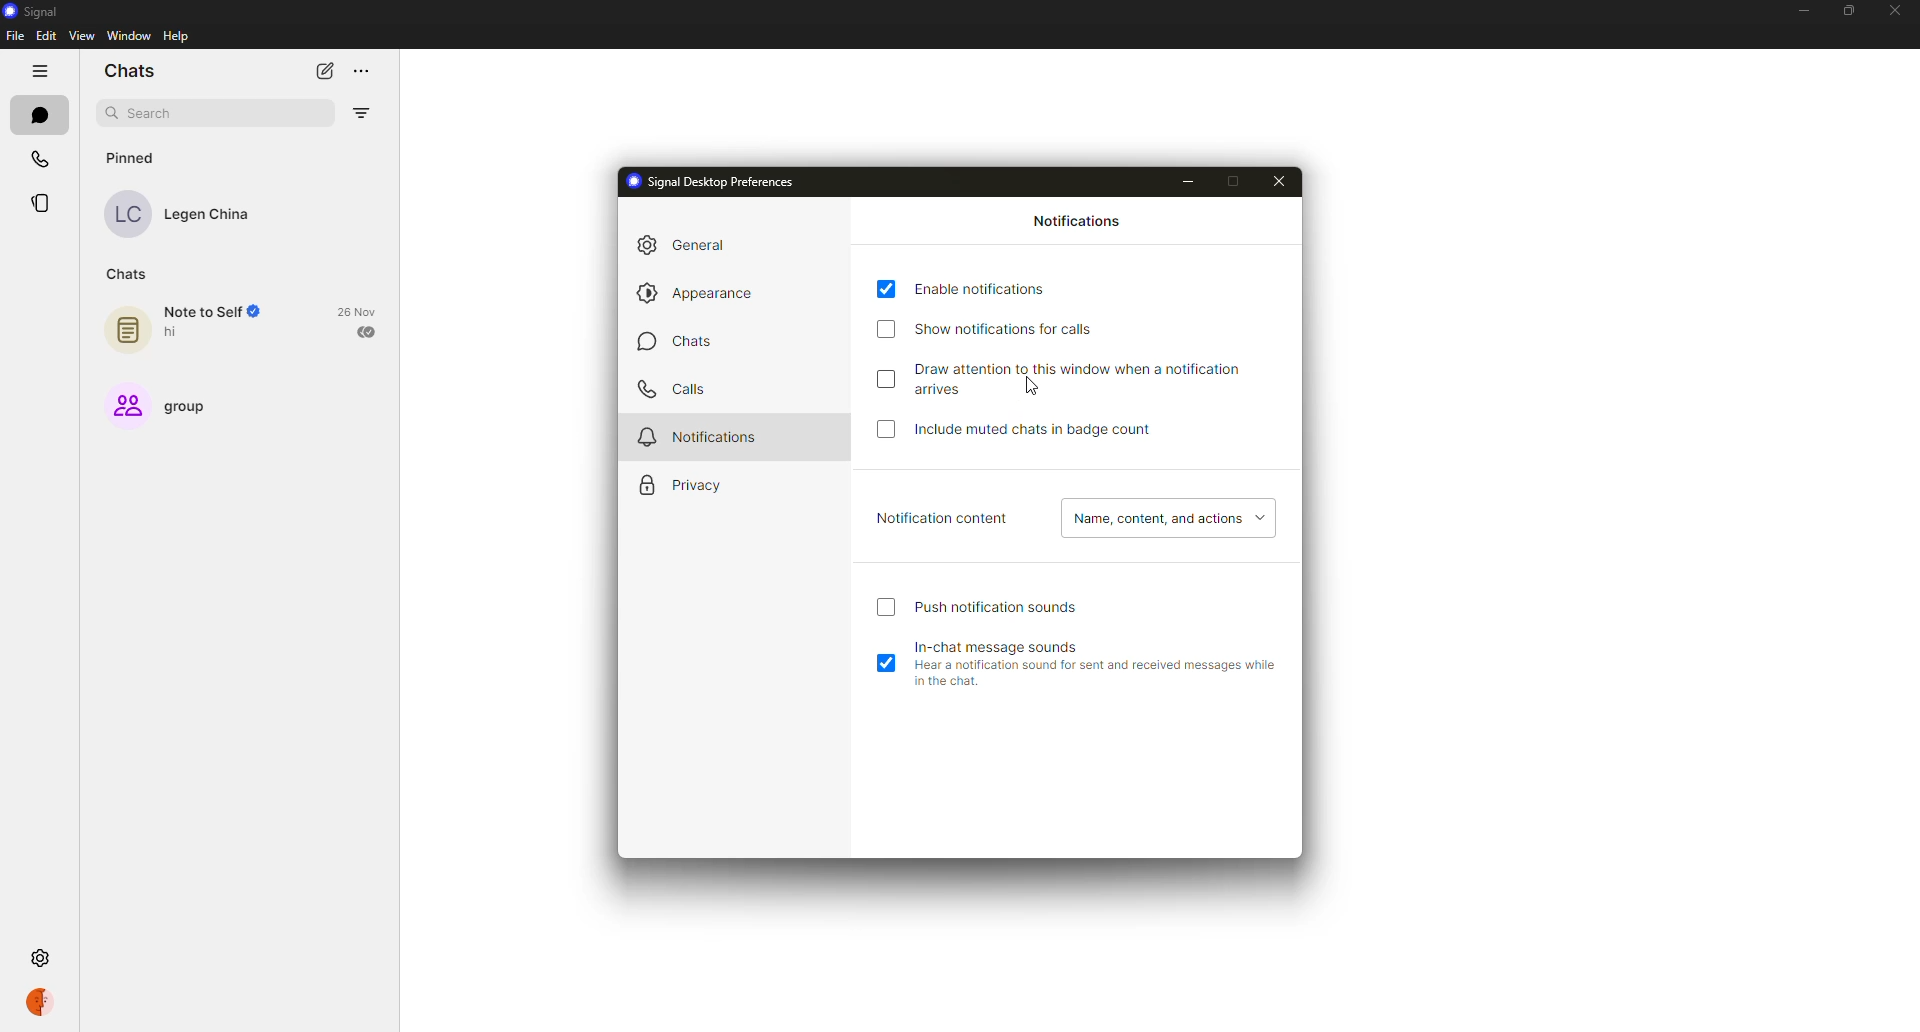  I want to click on profile, so click(44, 1002).